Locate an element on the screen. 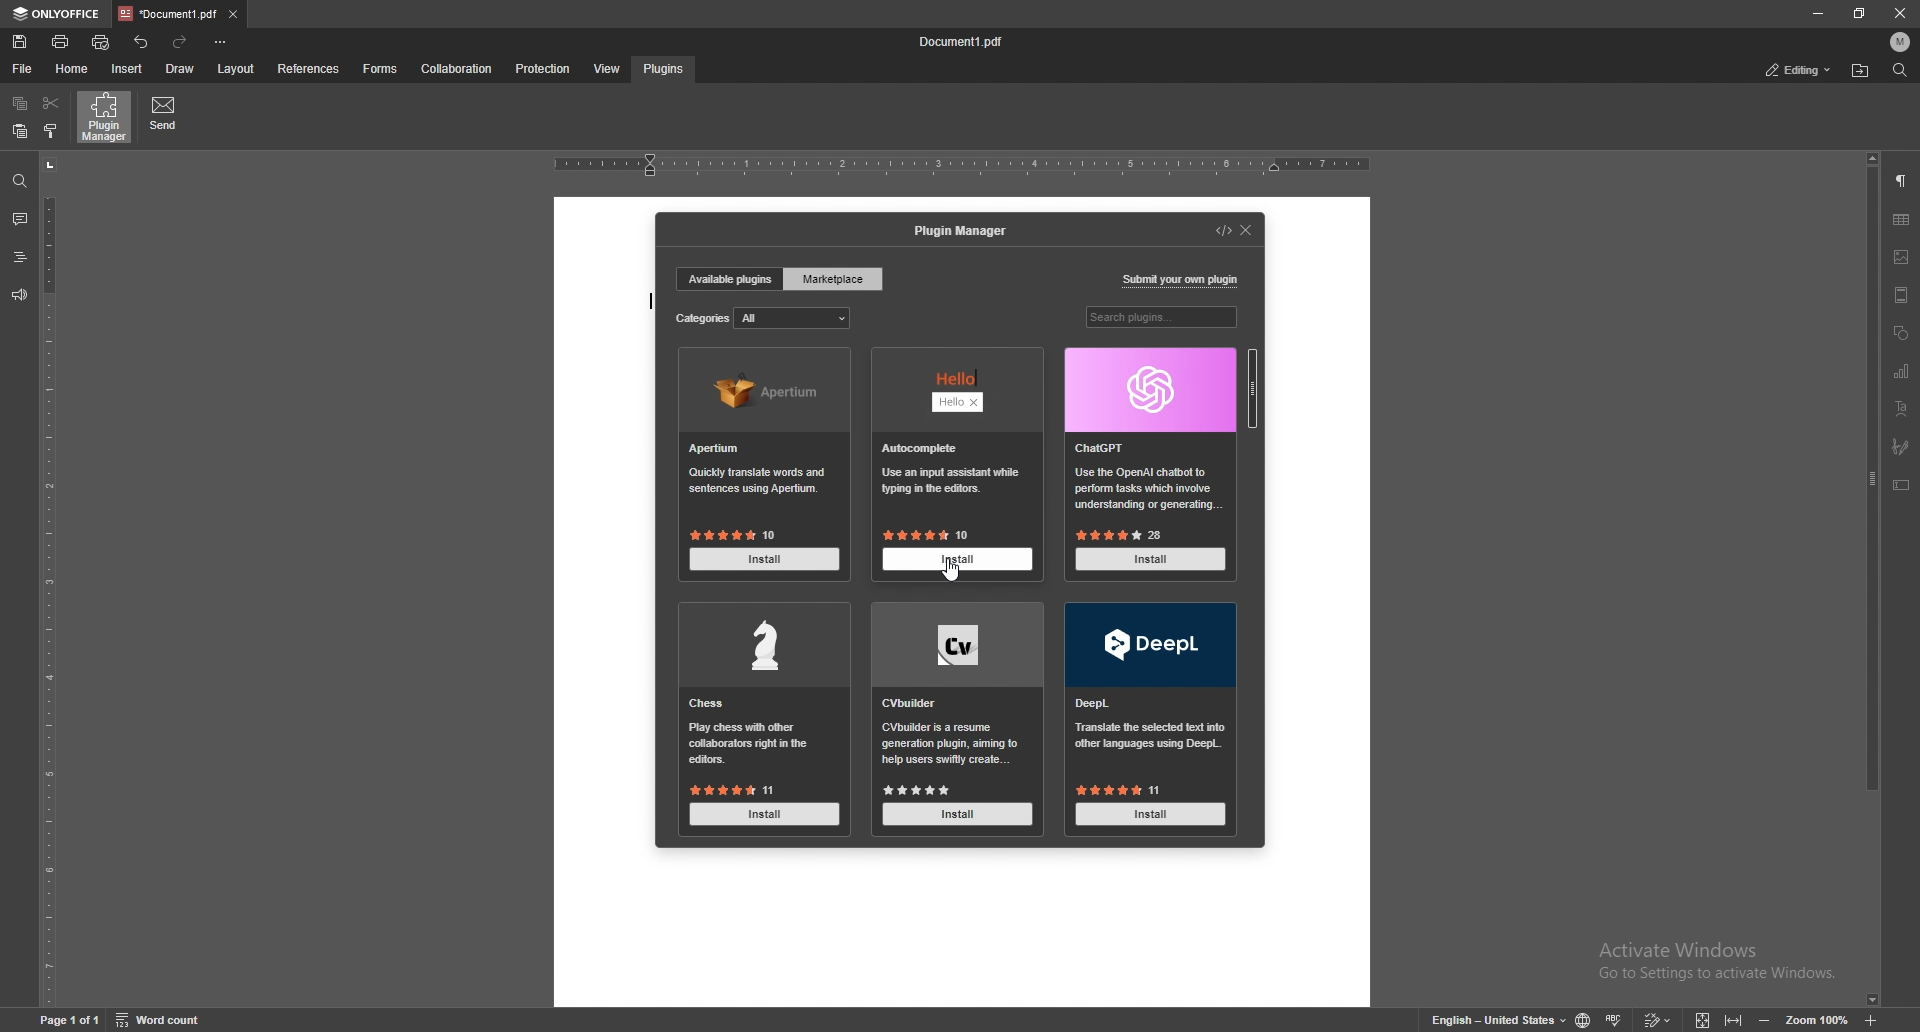 The width and height of the screenshot is (1920, 1032). quick print is located at coordinates (101, 42).